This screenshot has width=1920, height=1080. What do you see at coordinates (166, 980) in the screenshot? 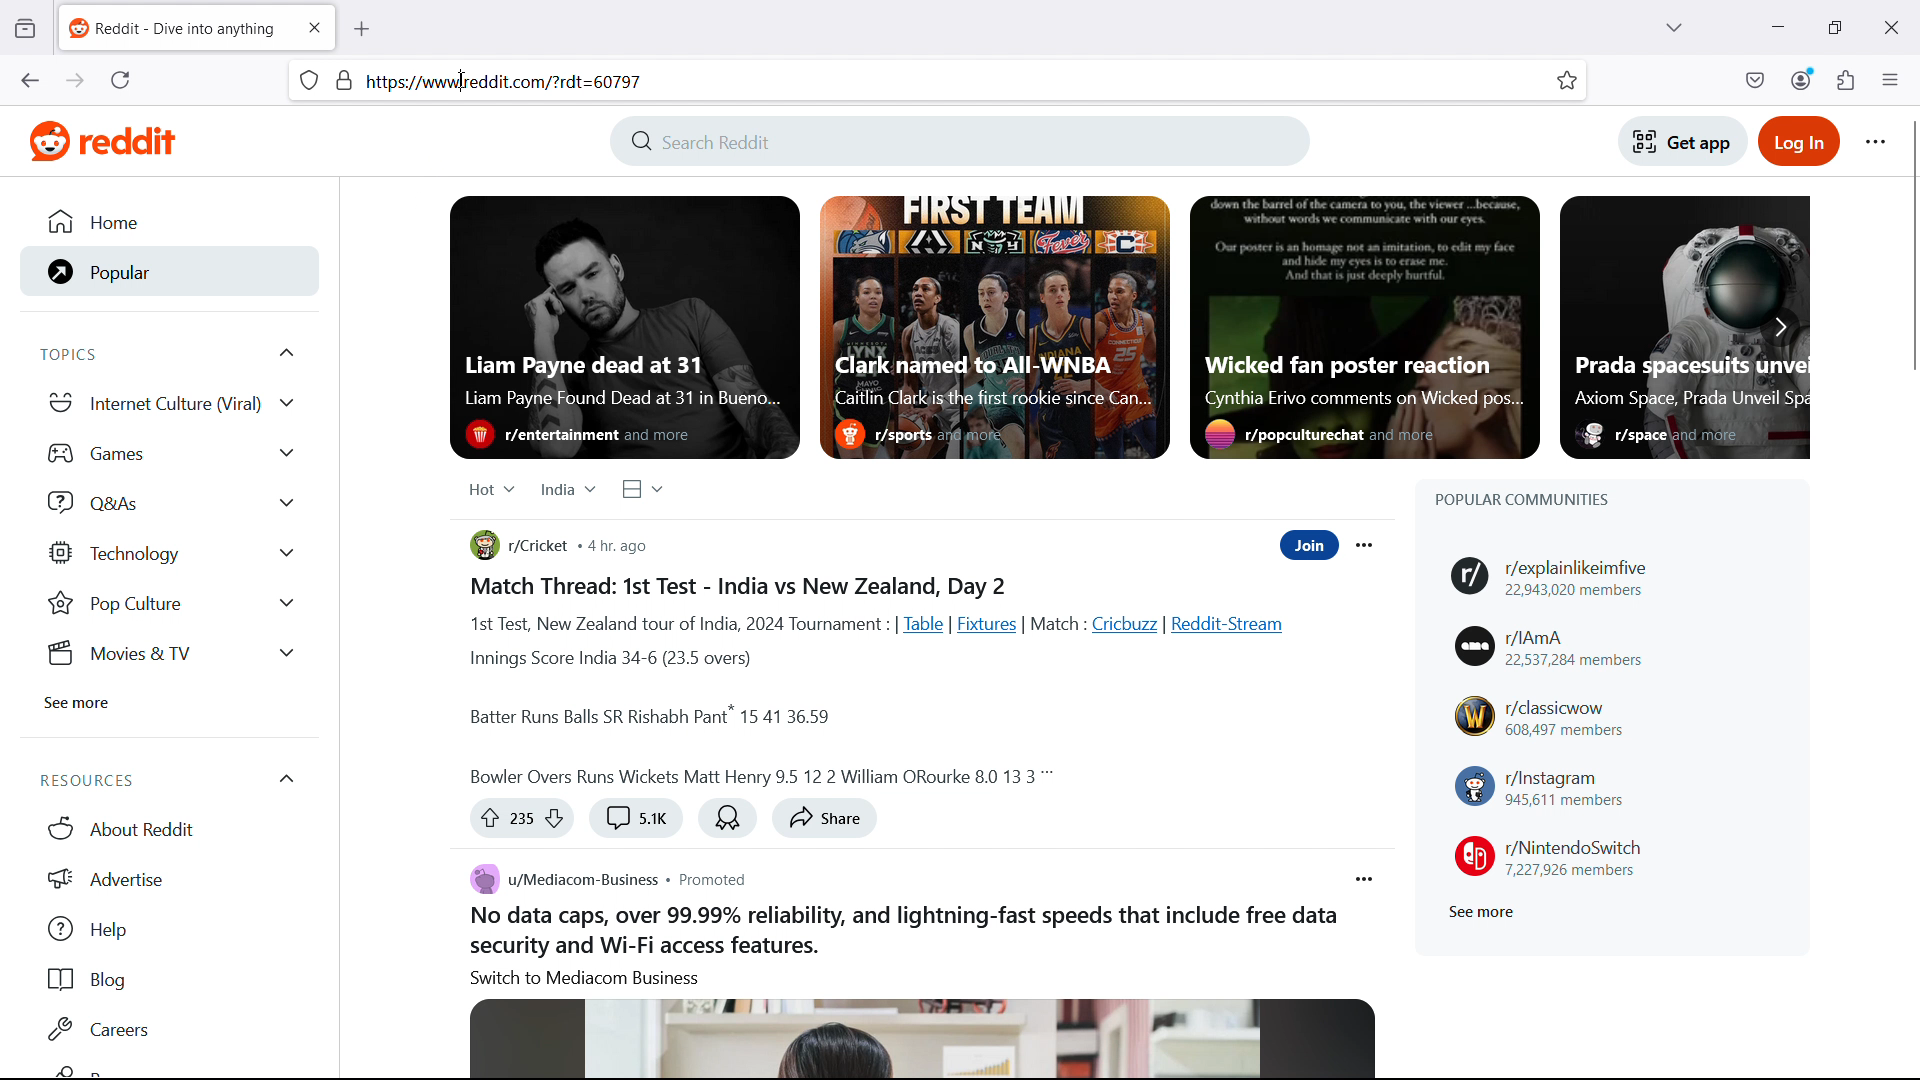
I see `Blog` at bounding box center [166, 980].